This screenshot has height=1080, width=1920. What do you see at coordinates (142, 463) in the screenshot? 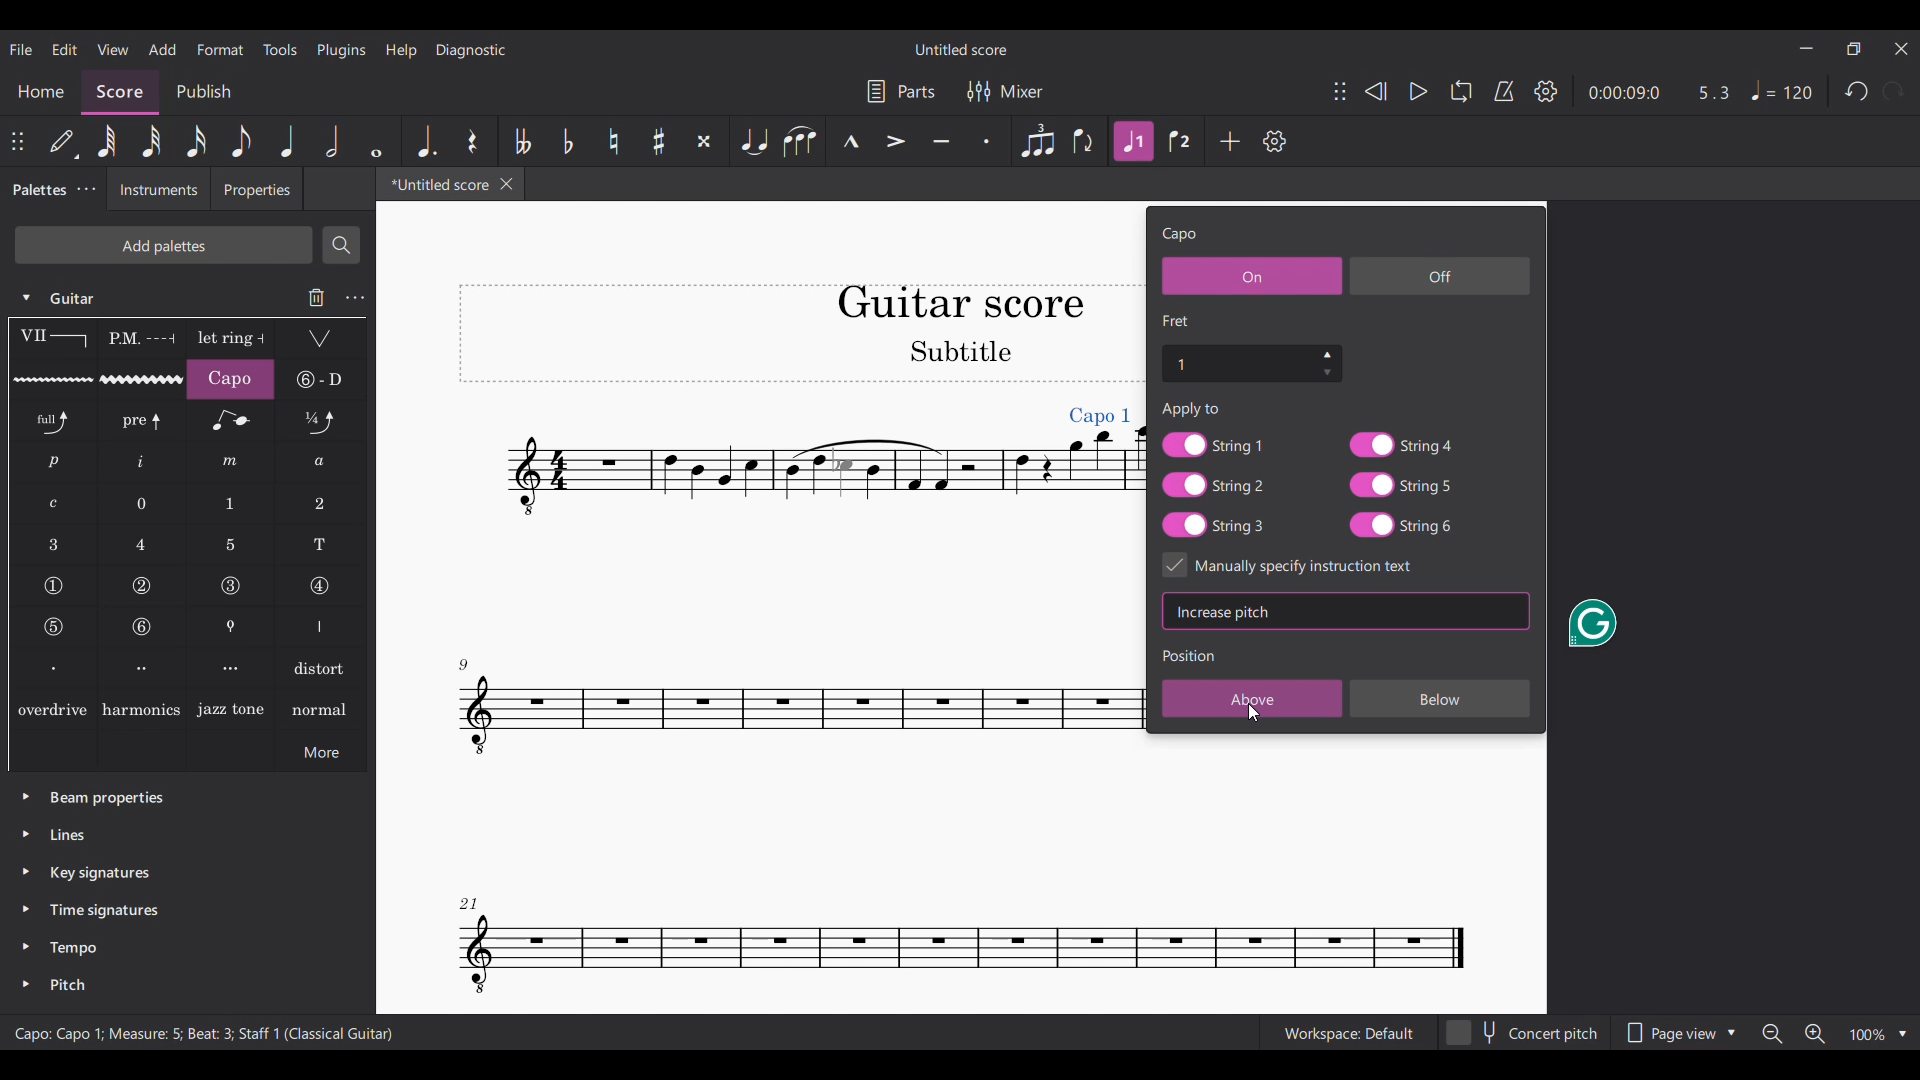
I see `RH guitar fingering i` at bounding box center [142, 463].